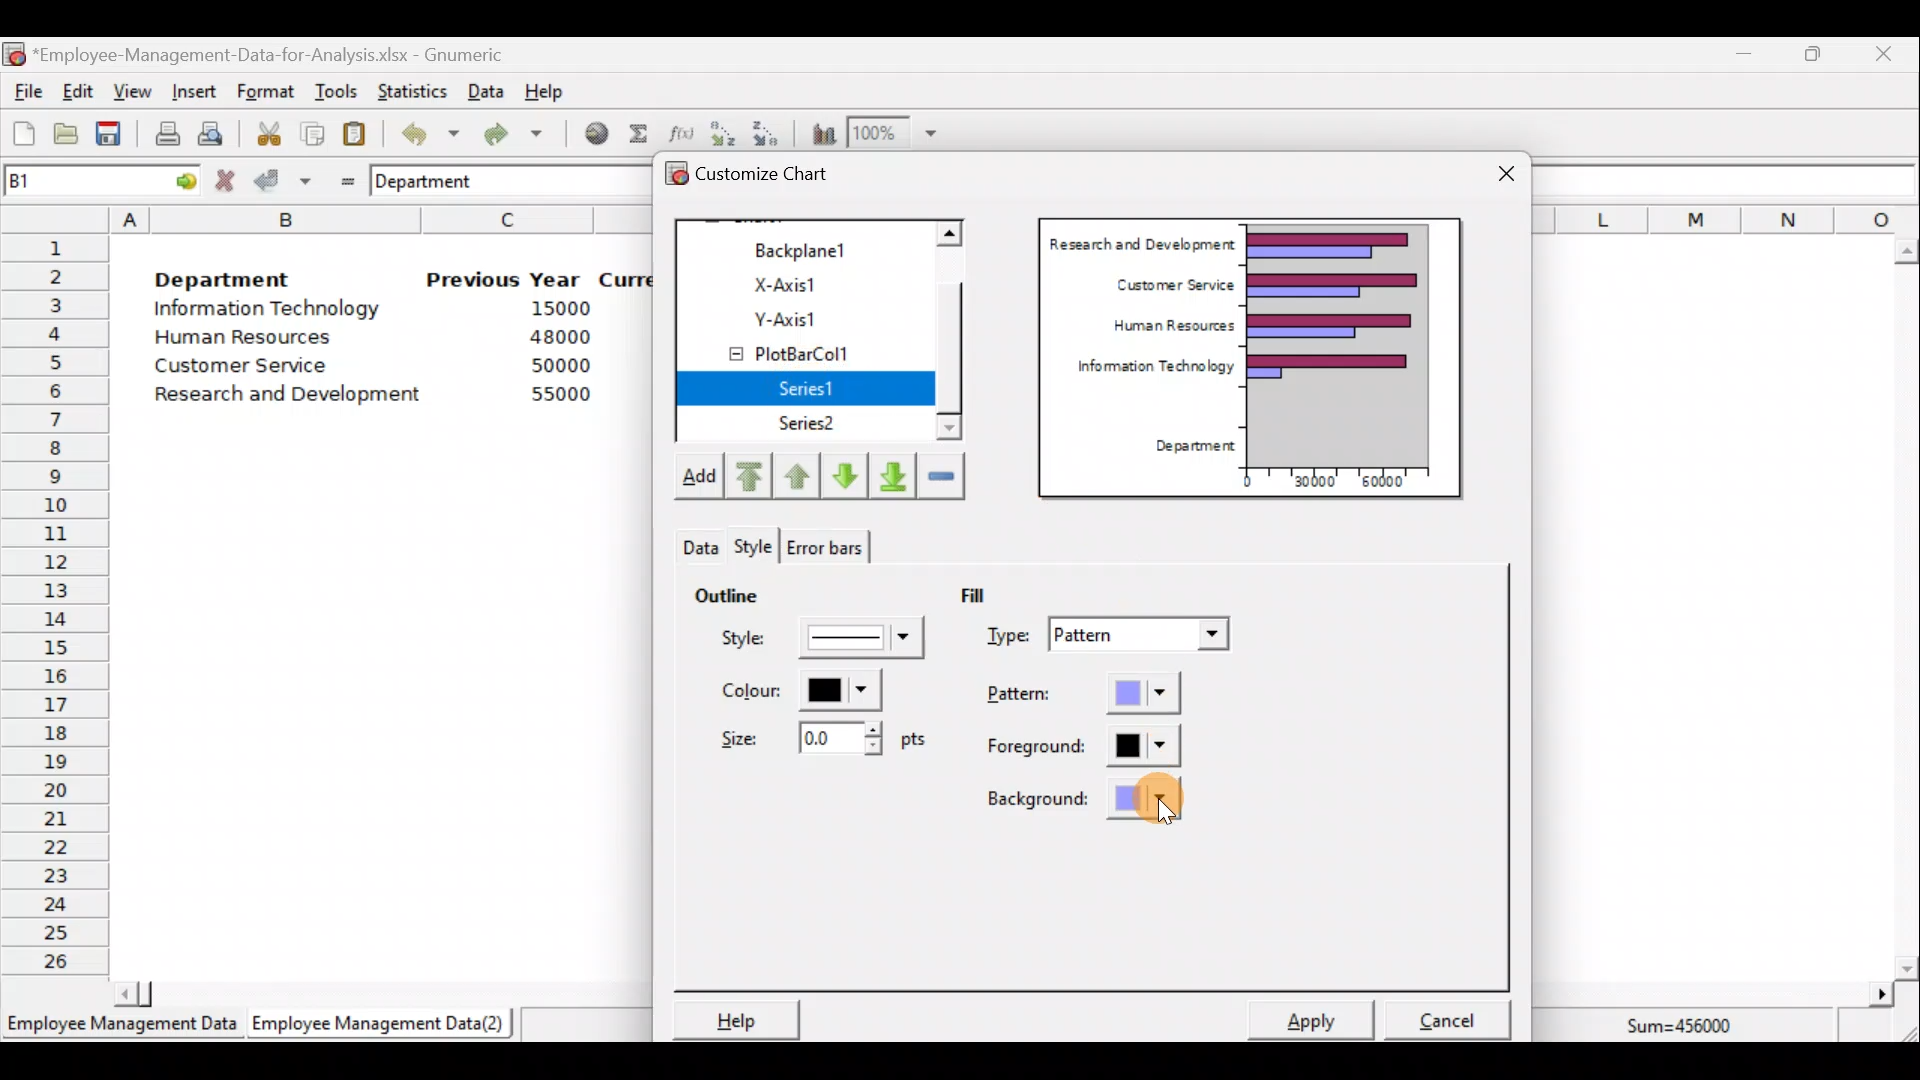 The width and height of the screenshot is (1920, 1080). What do you see at coordinates (419, 129) in the screenshot?
I see `Undo last action` at bounding box center [419, 129].